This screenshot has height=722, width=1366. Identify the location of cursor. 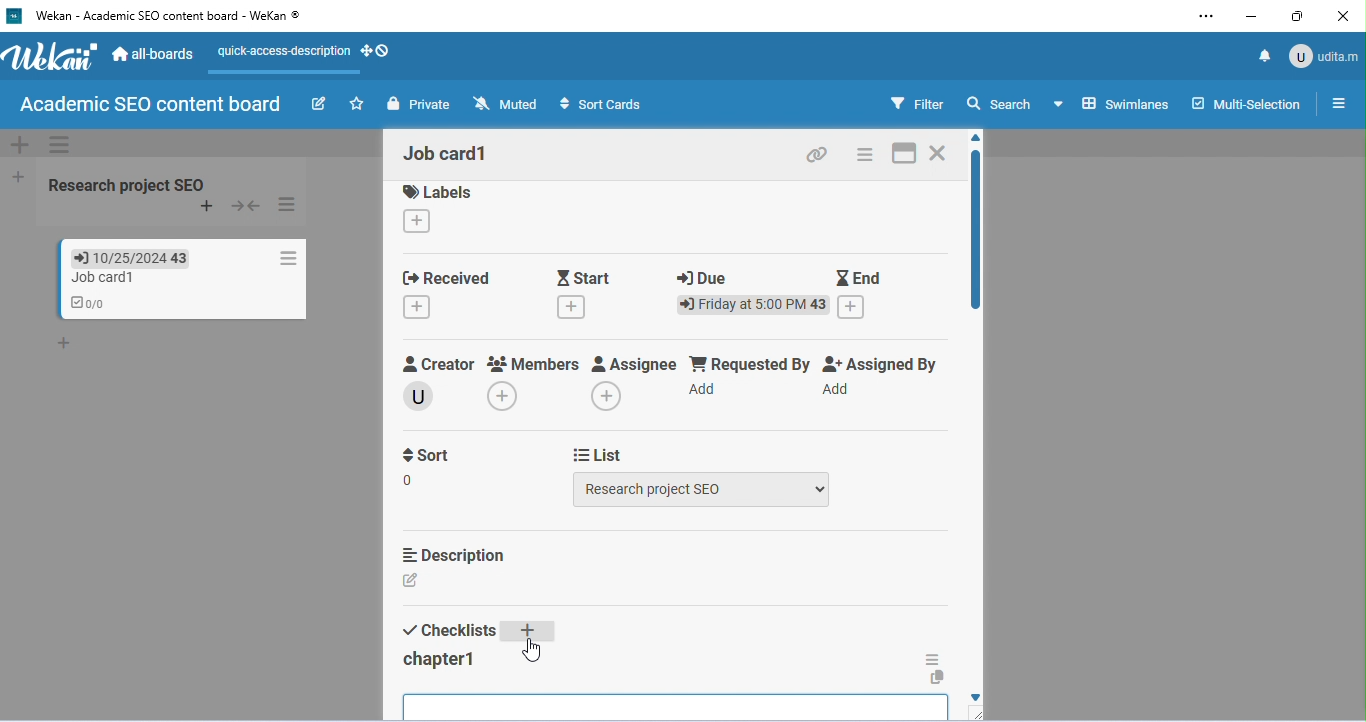
(530, 649).